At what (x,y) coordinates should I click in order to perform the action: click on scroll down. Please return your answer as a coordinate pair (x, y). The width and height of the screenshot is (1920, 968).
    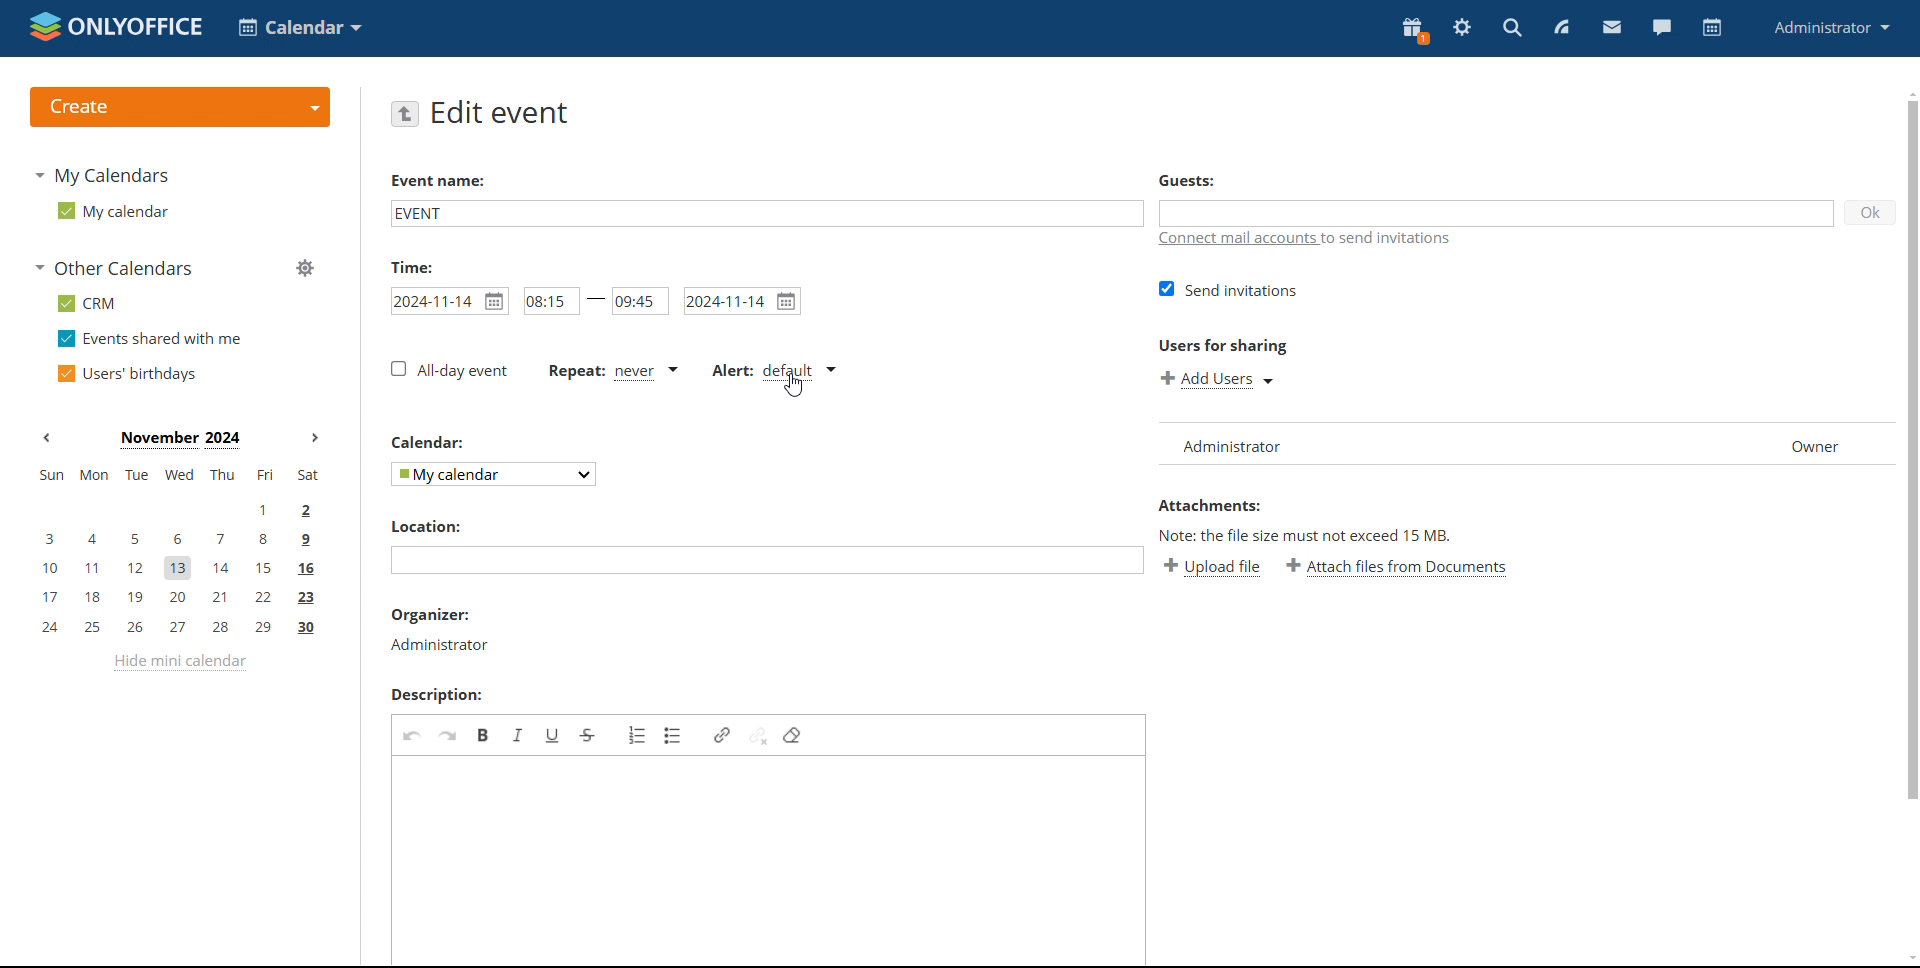
    Looking at the image, I should click on (1908, 959).